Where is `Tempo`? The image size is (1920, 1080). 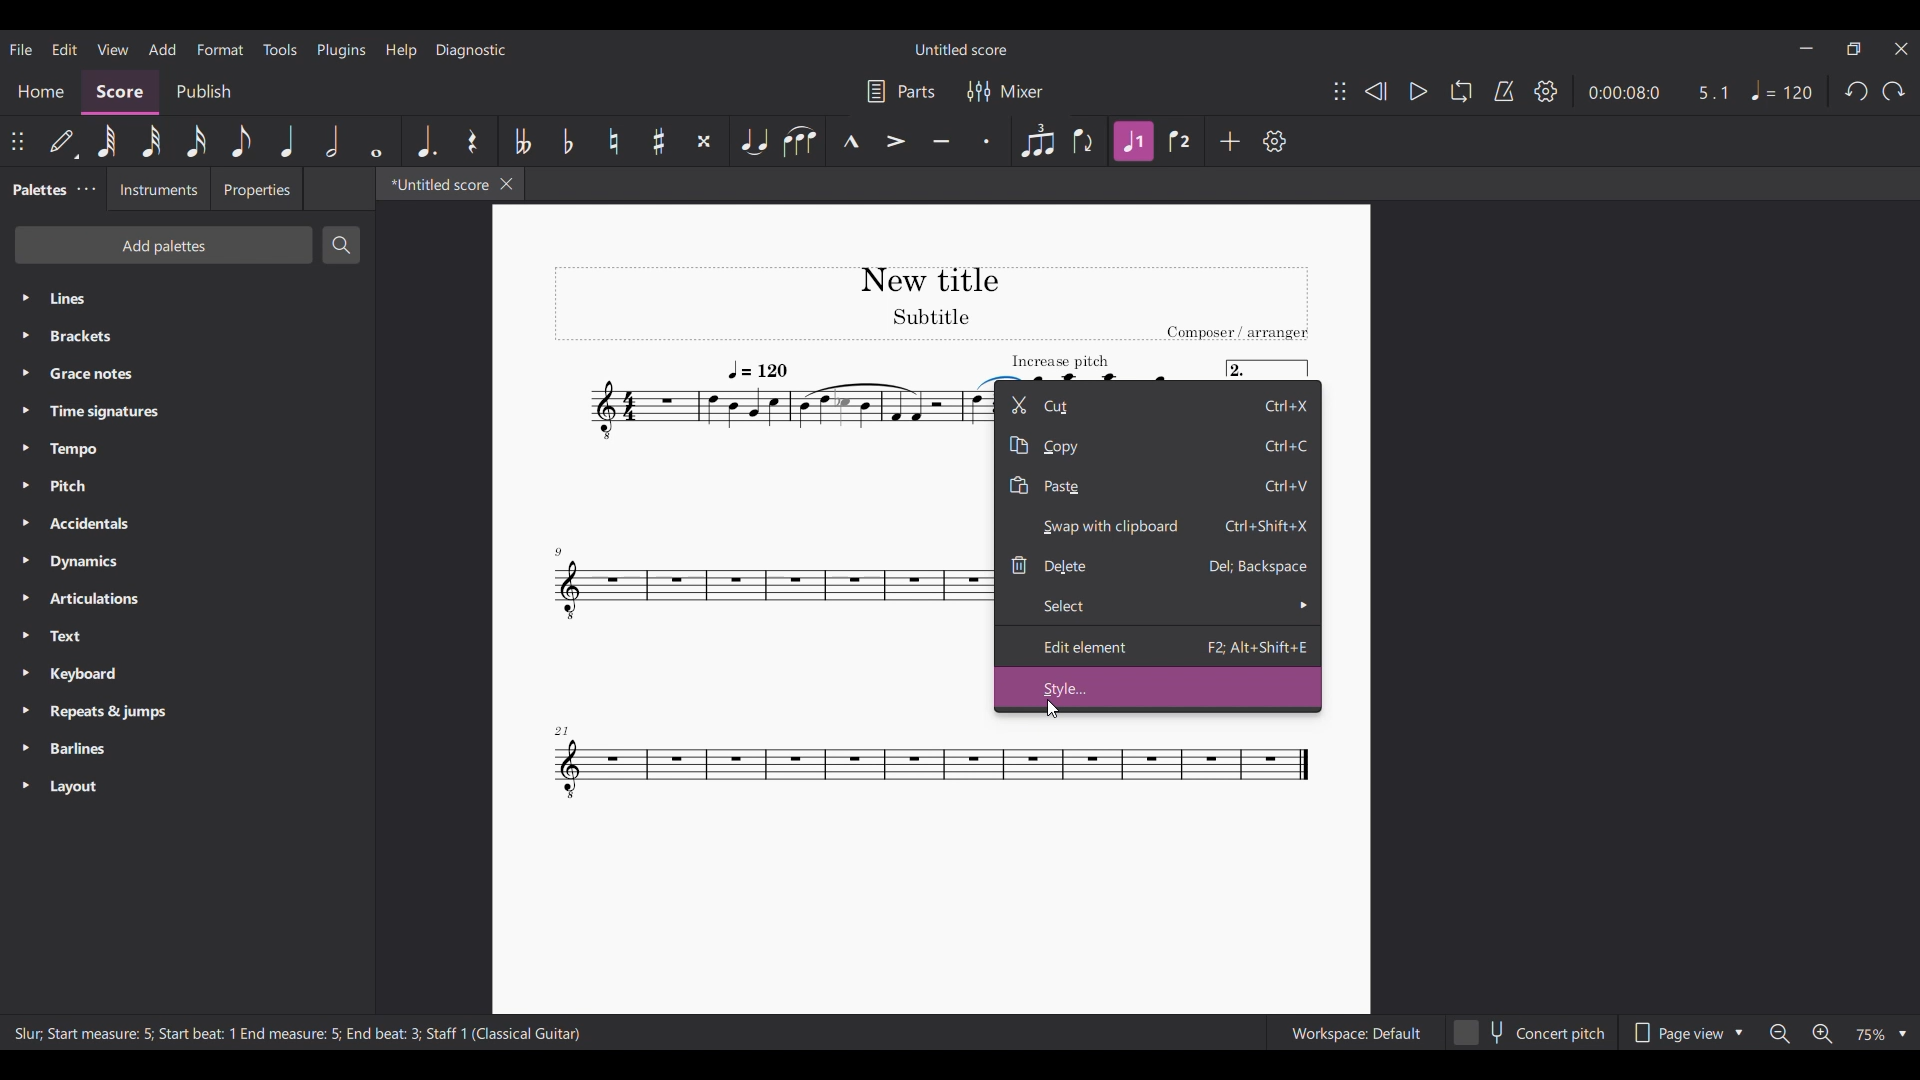
Tempo is located at coordinates (1782, 91).